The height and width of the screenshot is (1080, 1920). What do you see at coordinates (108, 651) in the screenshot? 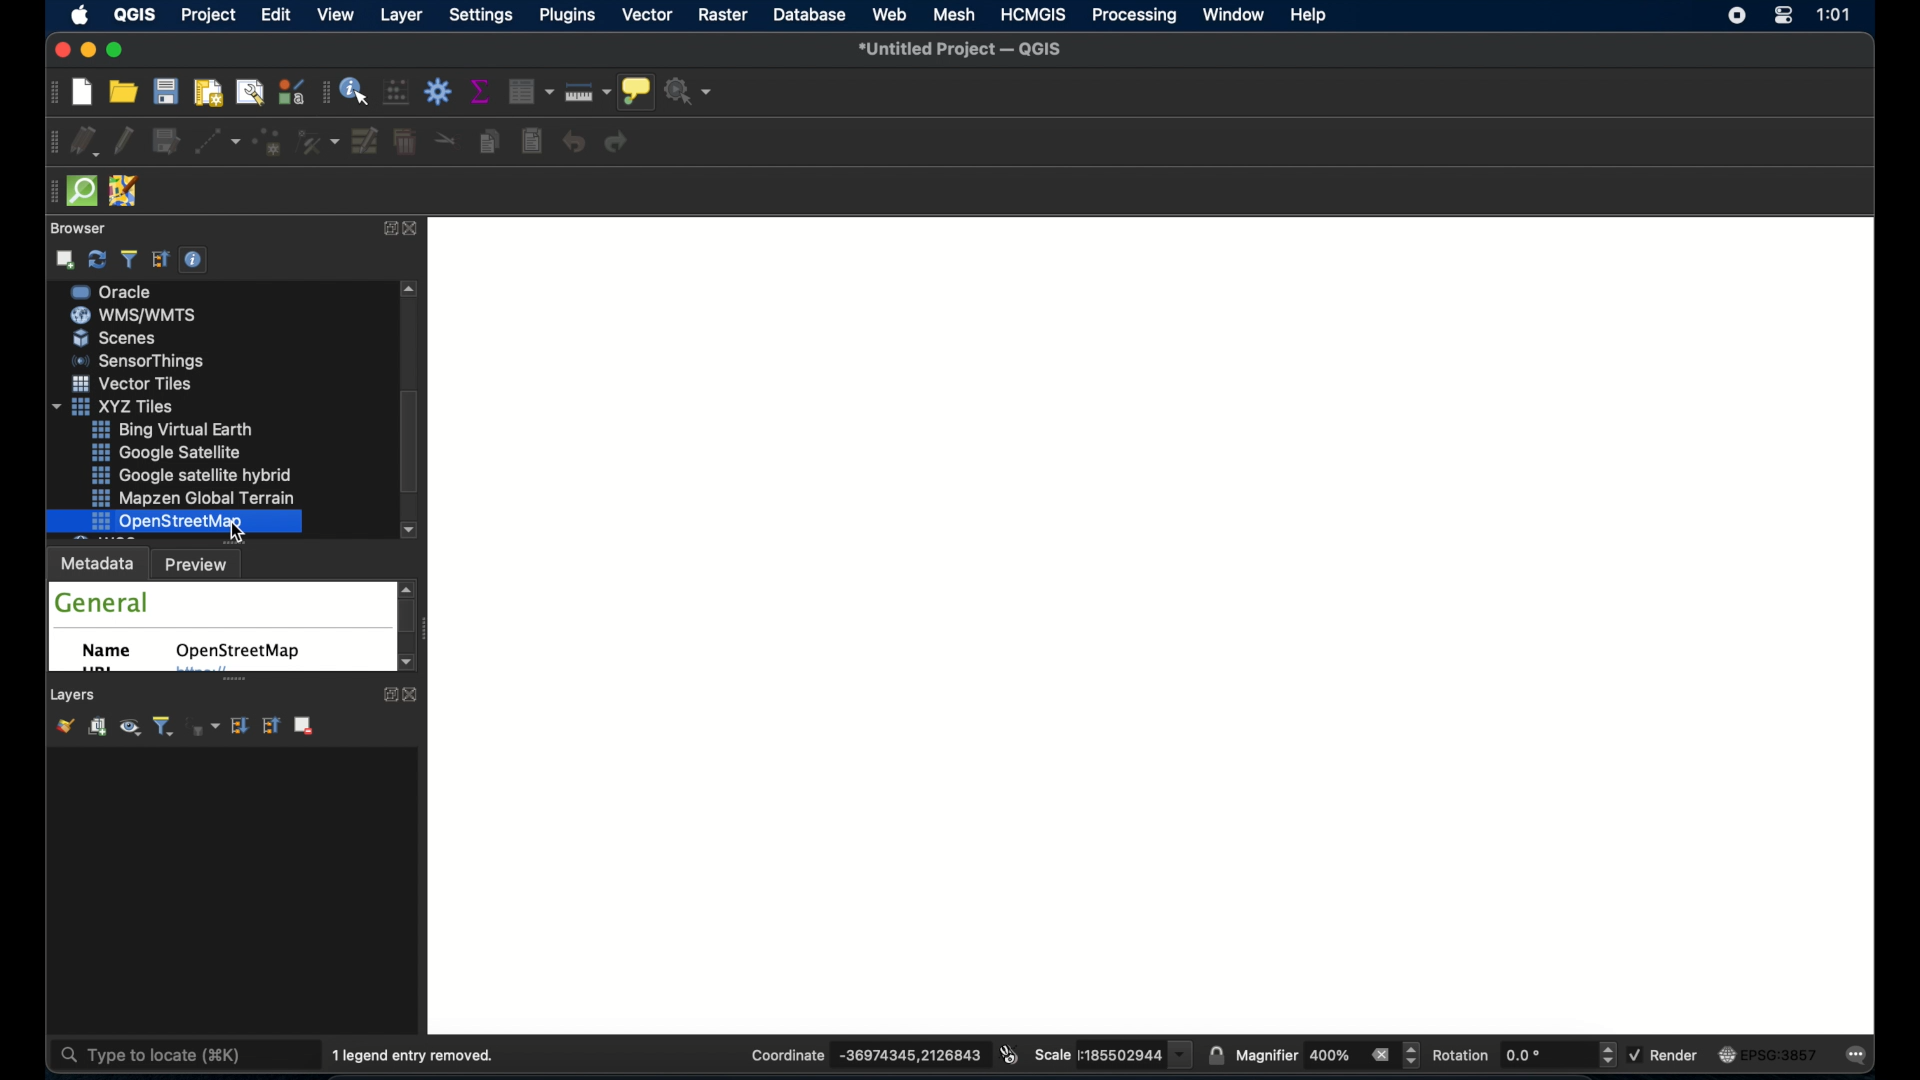
I see `name` at bounding box center [108, 651].